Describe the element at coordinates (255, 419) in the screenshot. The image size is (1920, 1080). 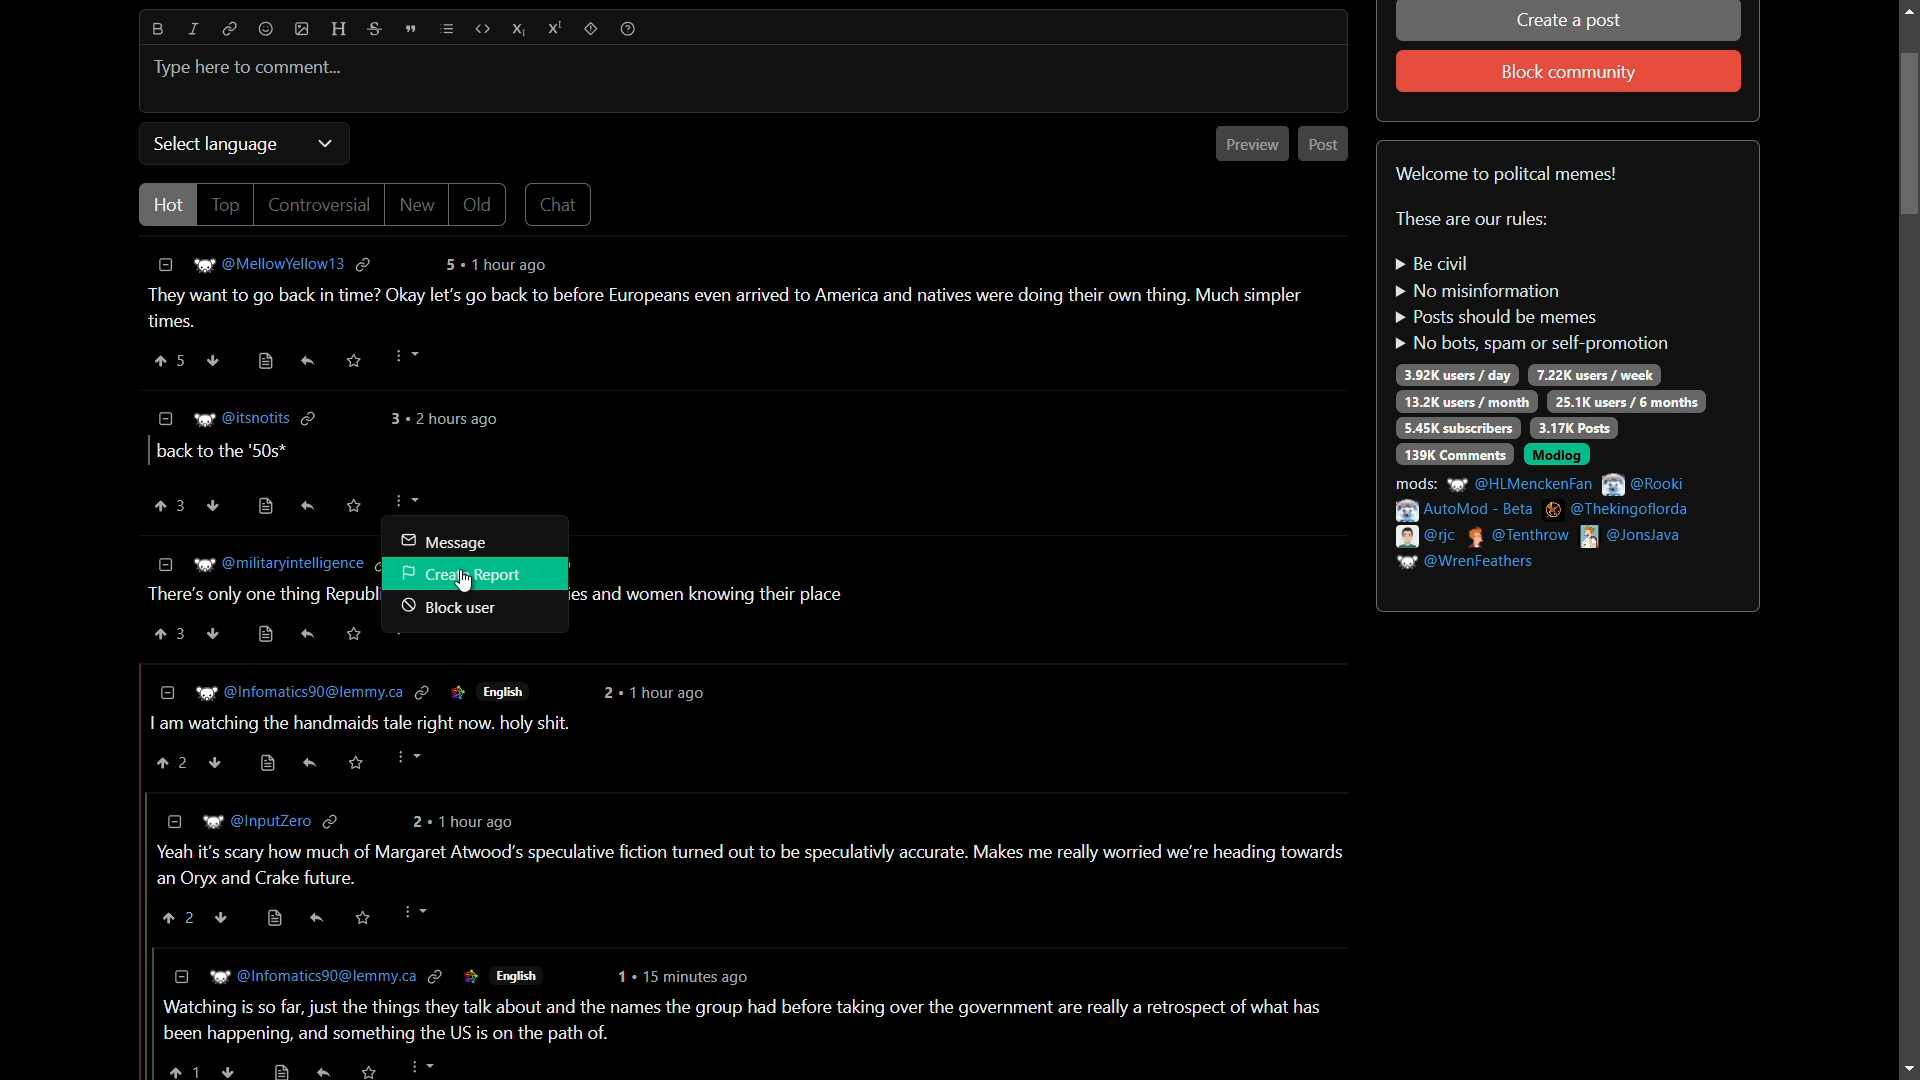
I see `username` at that location.